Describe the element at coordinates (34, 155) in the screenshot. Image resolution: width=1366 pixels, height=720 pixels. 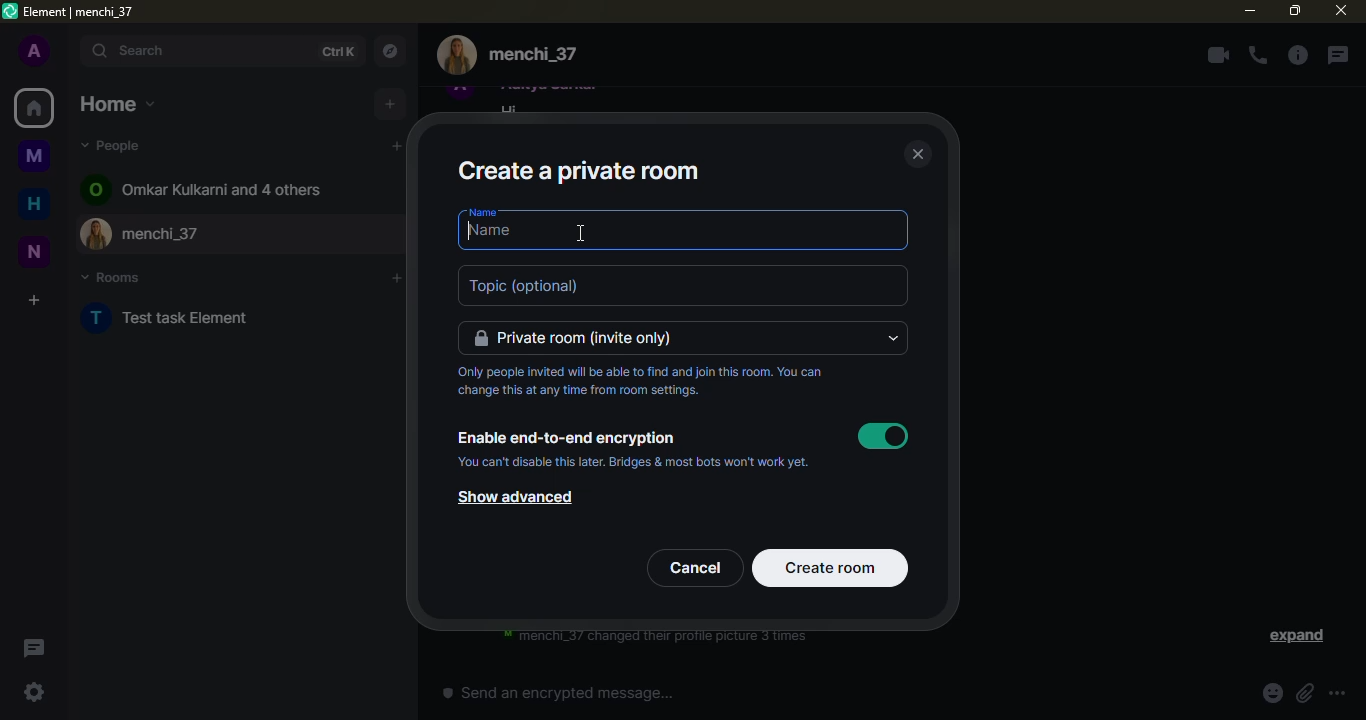
I see `myspace` at that location.